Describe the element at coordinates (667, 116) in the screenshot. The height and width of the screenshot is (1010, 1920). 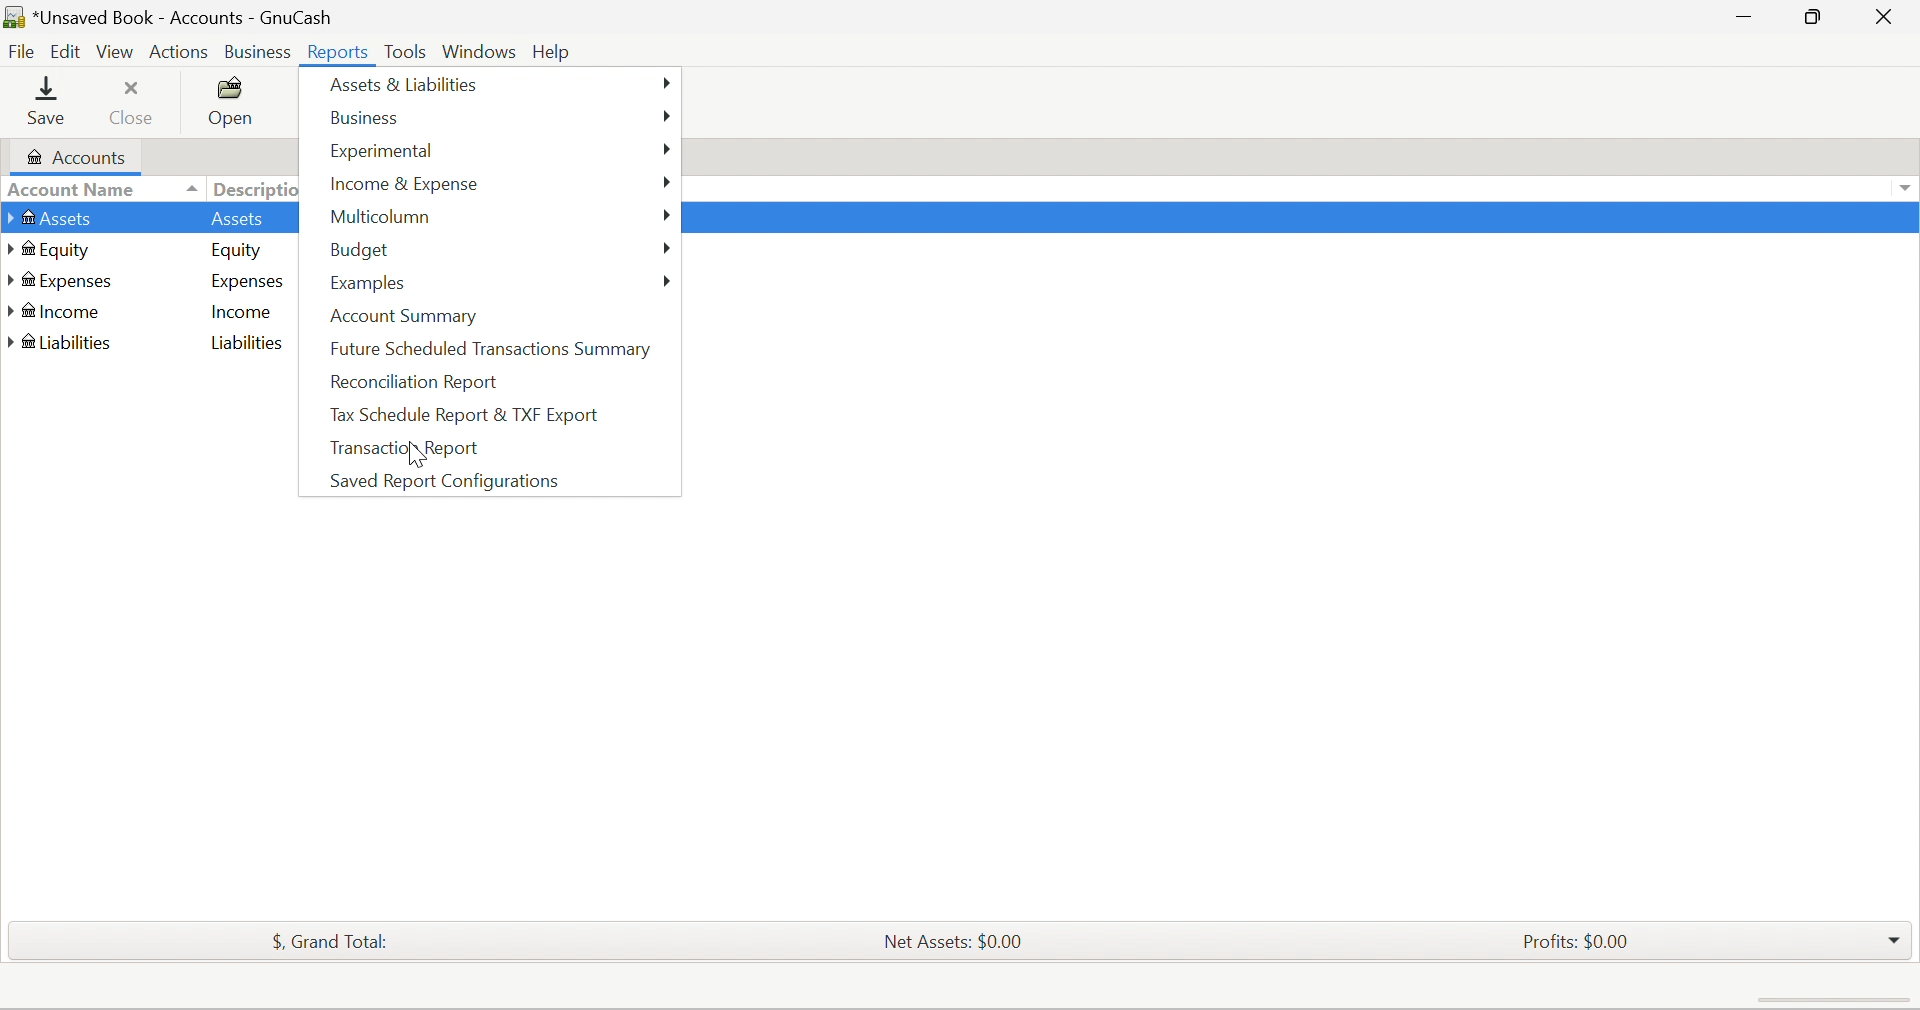
I see `More` at that location.